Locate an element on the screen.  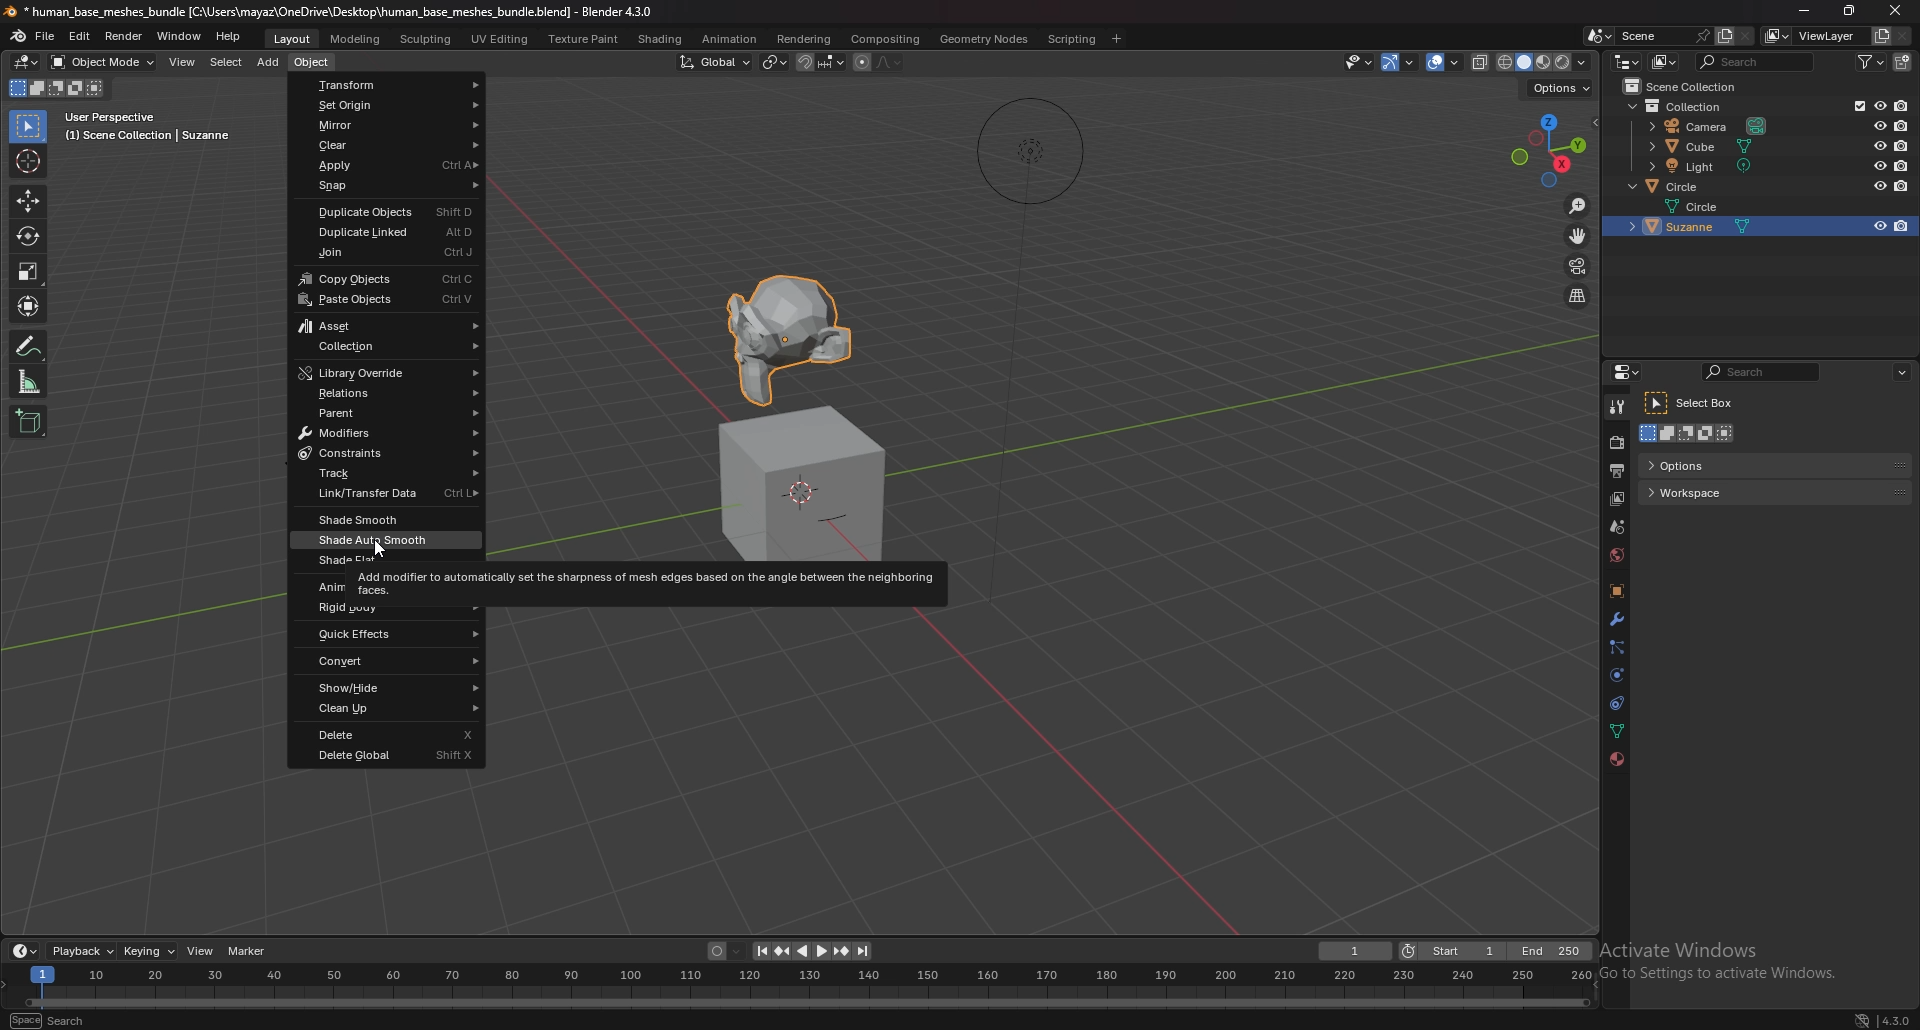
render is located at coordinates (123, 36).